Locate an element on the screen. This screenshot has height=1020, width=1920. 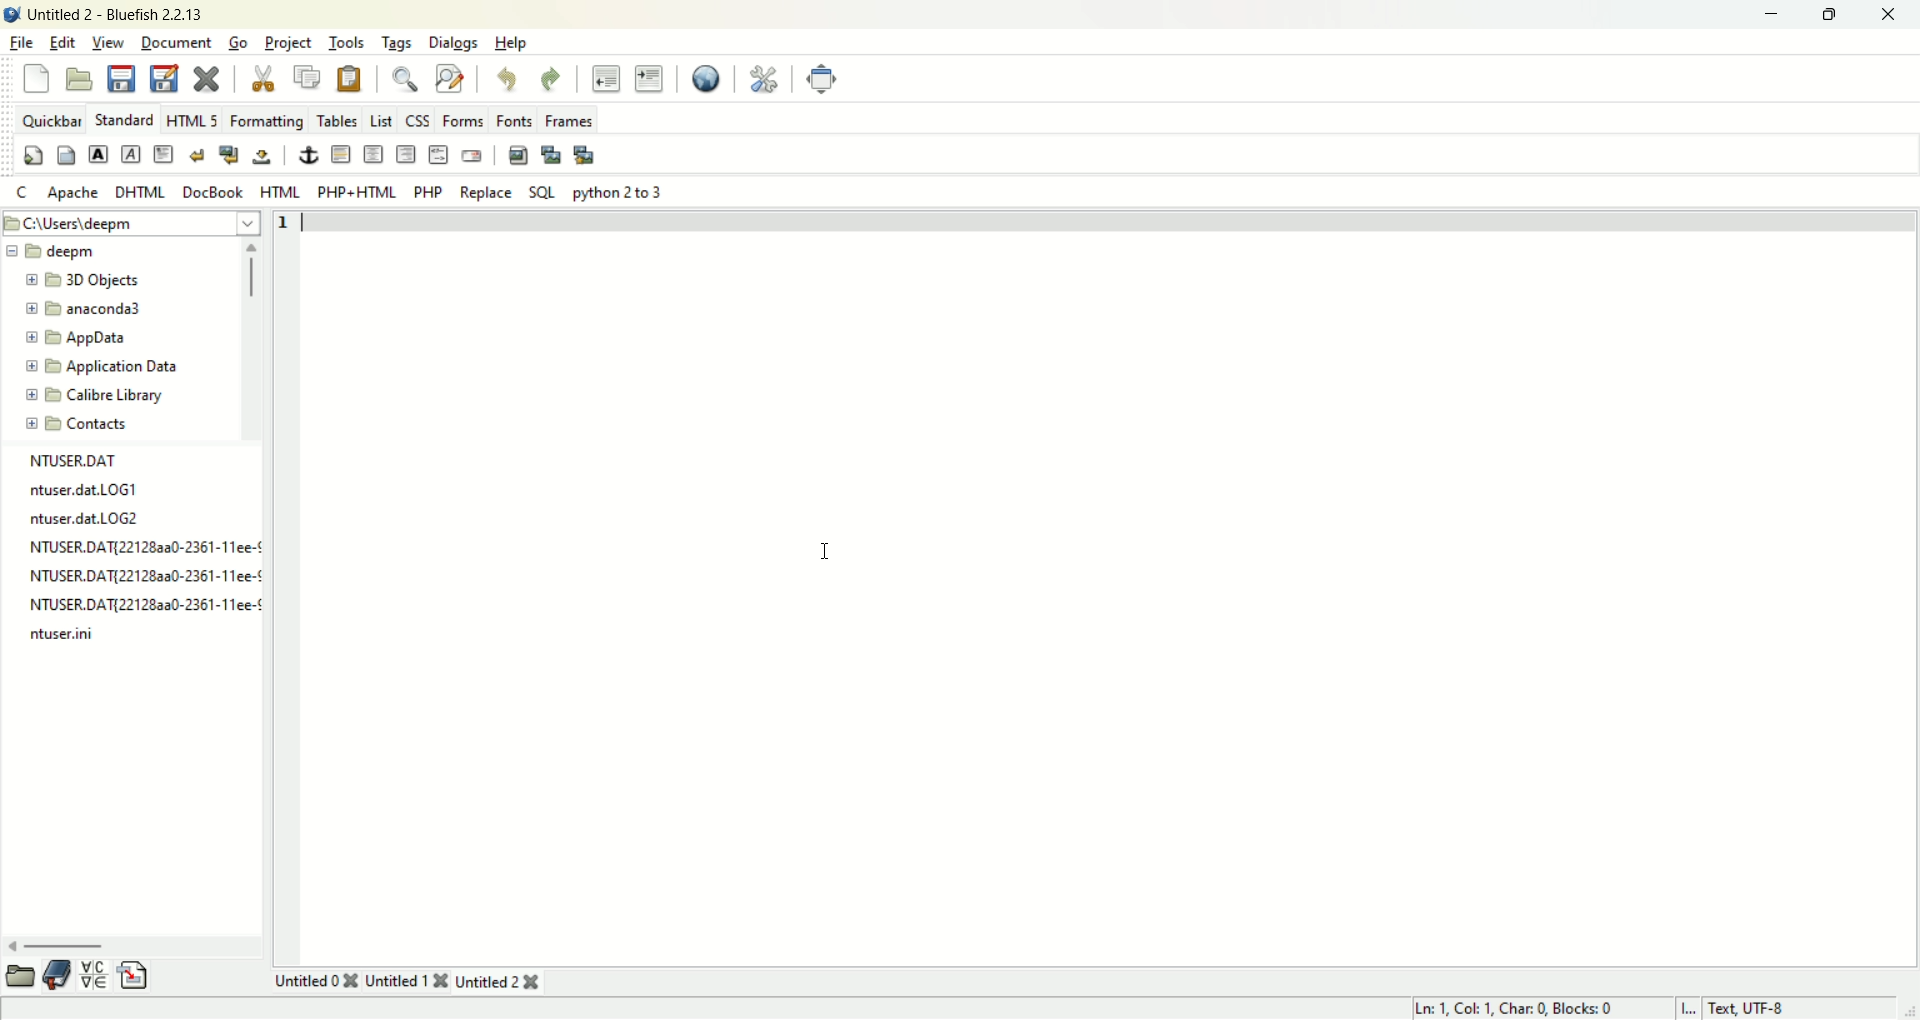
non breaking space is located at coordinates (265, 154).